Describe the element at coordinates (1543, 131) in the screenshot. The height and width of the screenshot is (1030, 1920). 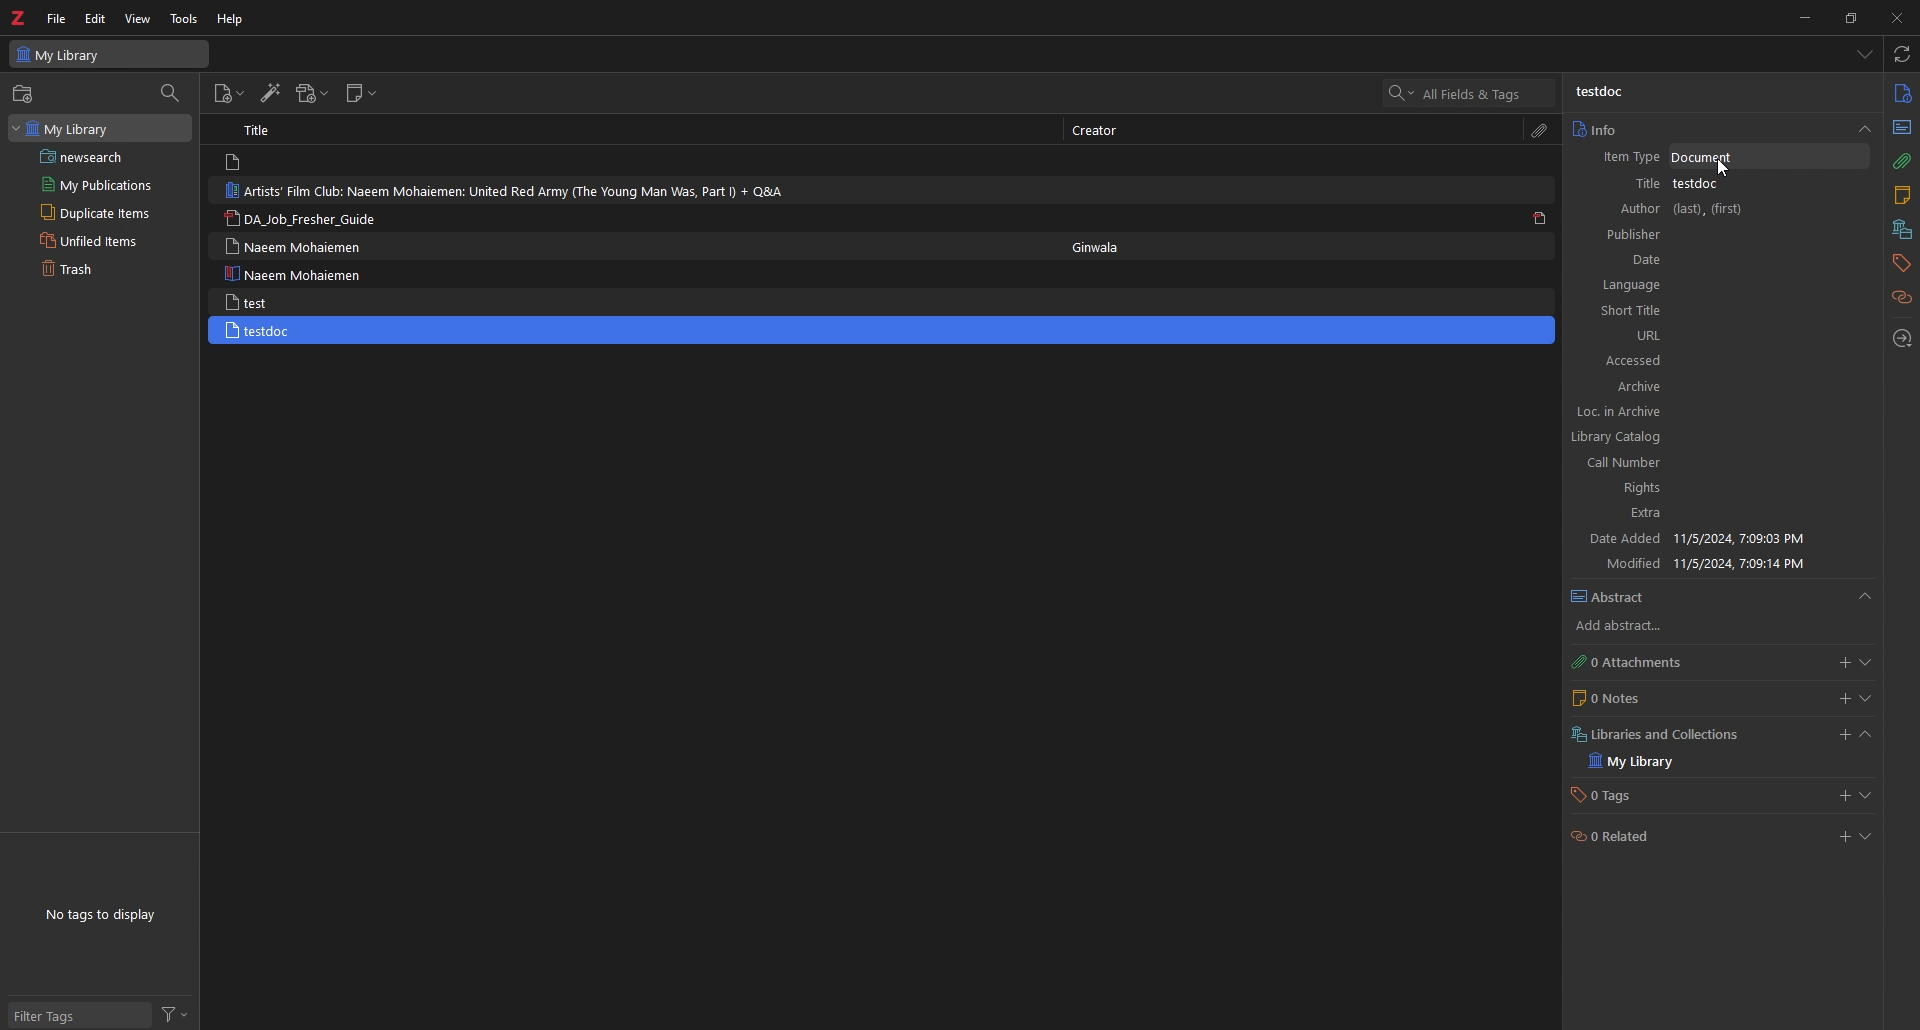
I see `attachment` at that location.